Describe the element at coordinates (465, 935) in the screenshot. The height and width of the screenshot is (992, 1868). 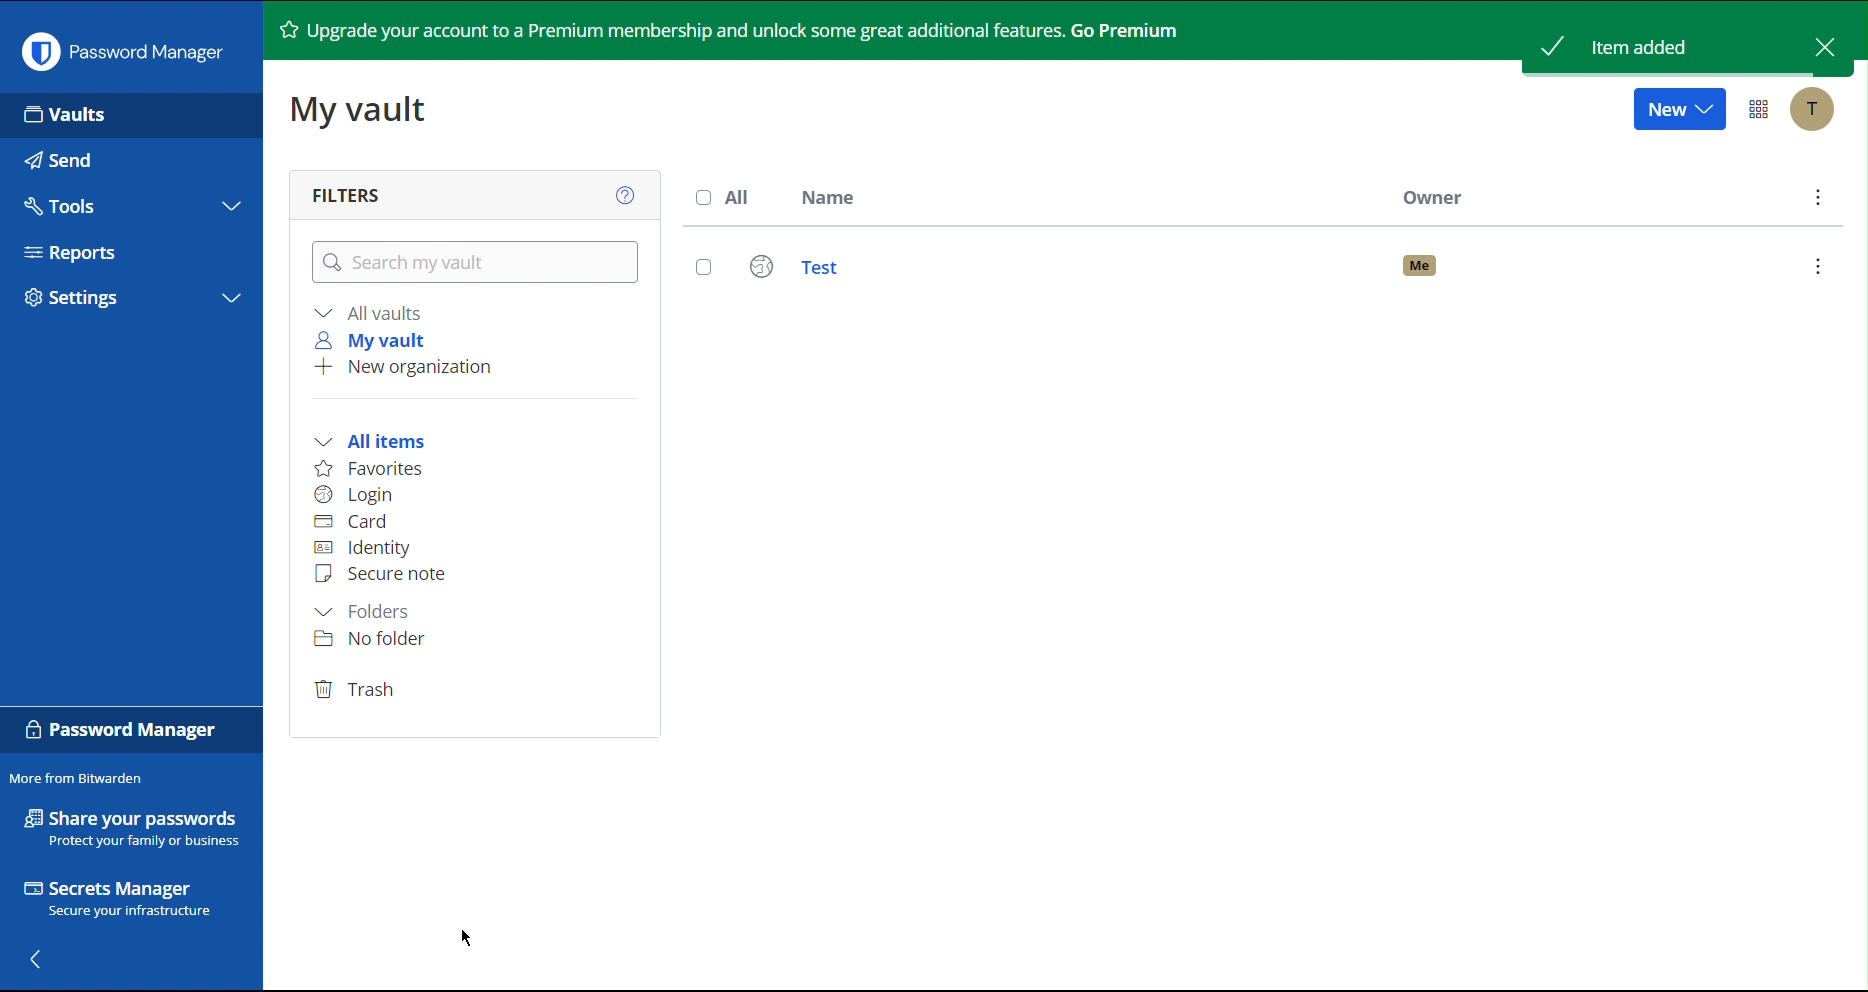
I see `Cursor` at that location.